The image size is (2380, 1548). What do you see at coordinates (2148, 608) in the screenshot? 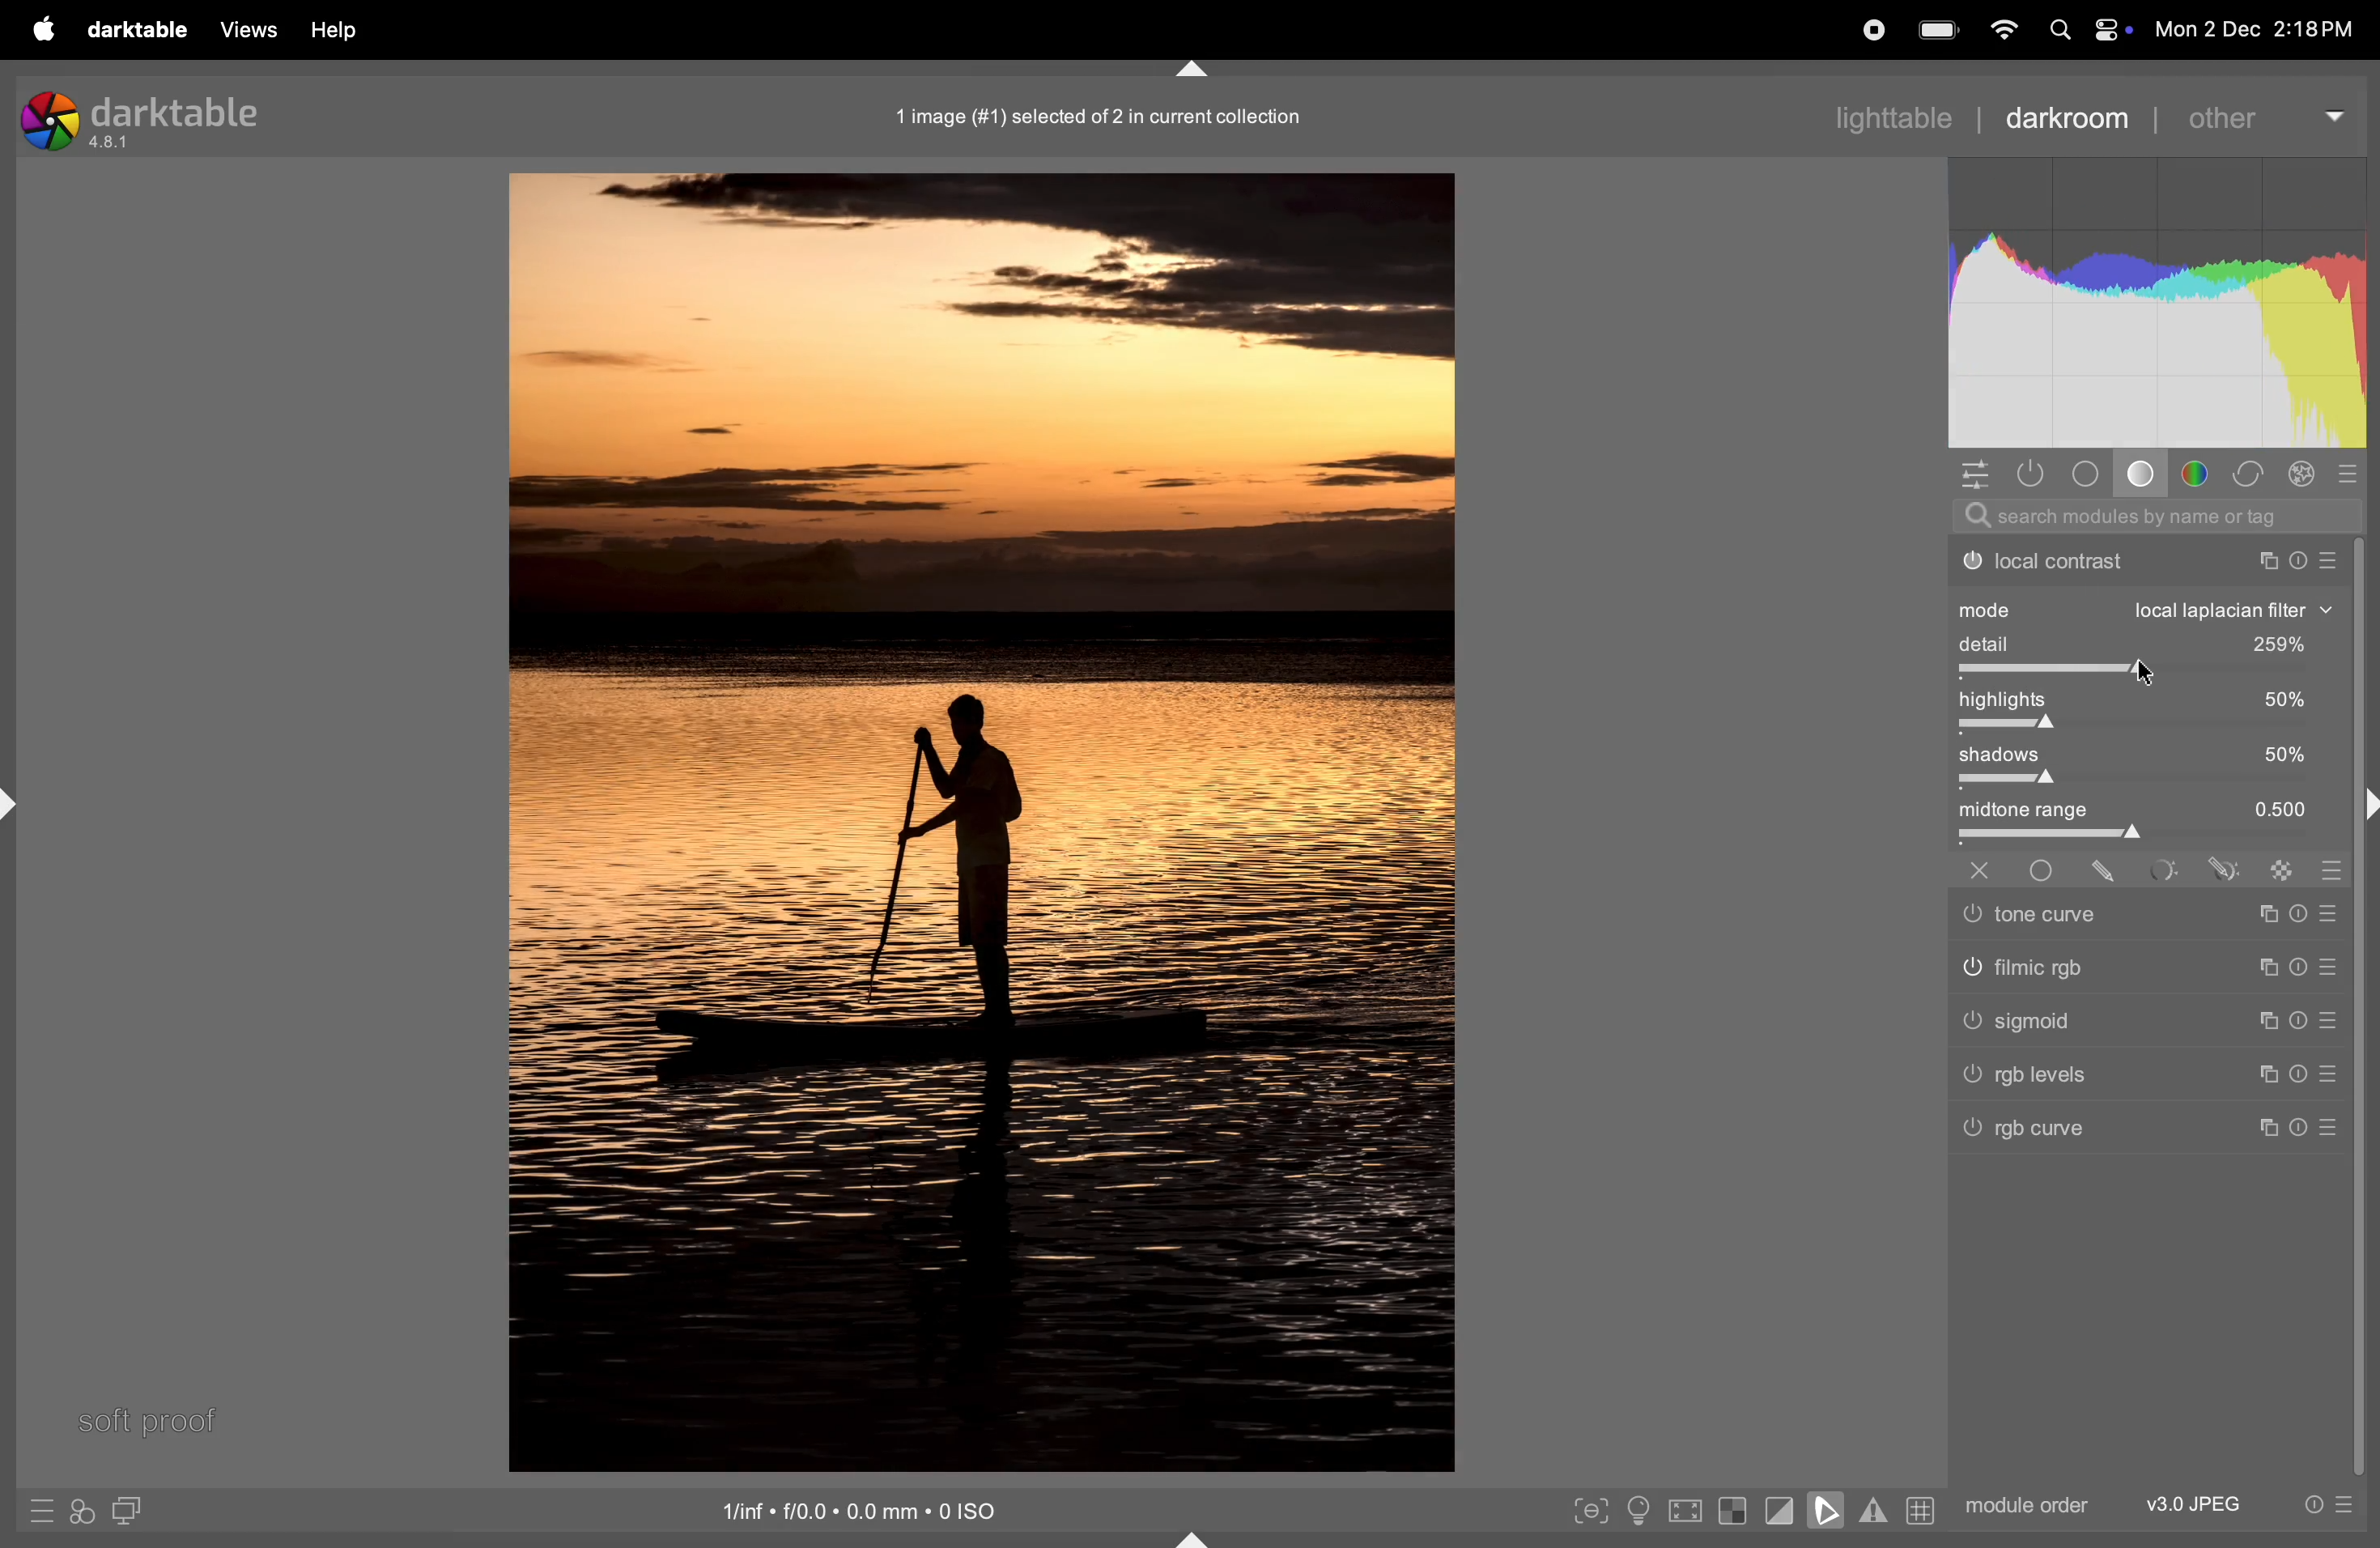
I see `mode` at bounding box center [2148, 608].